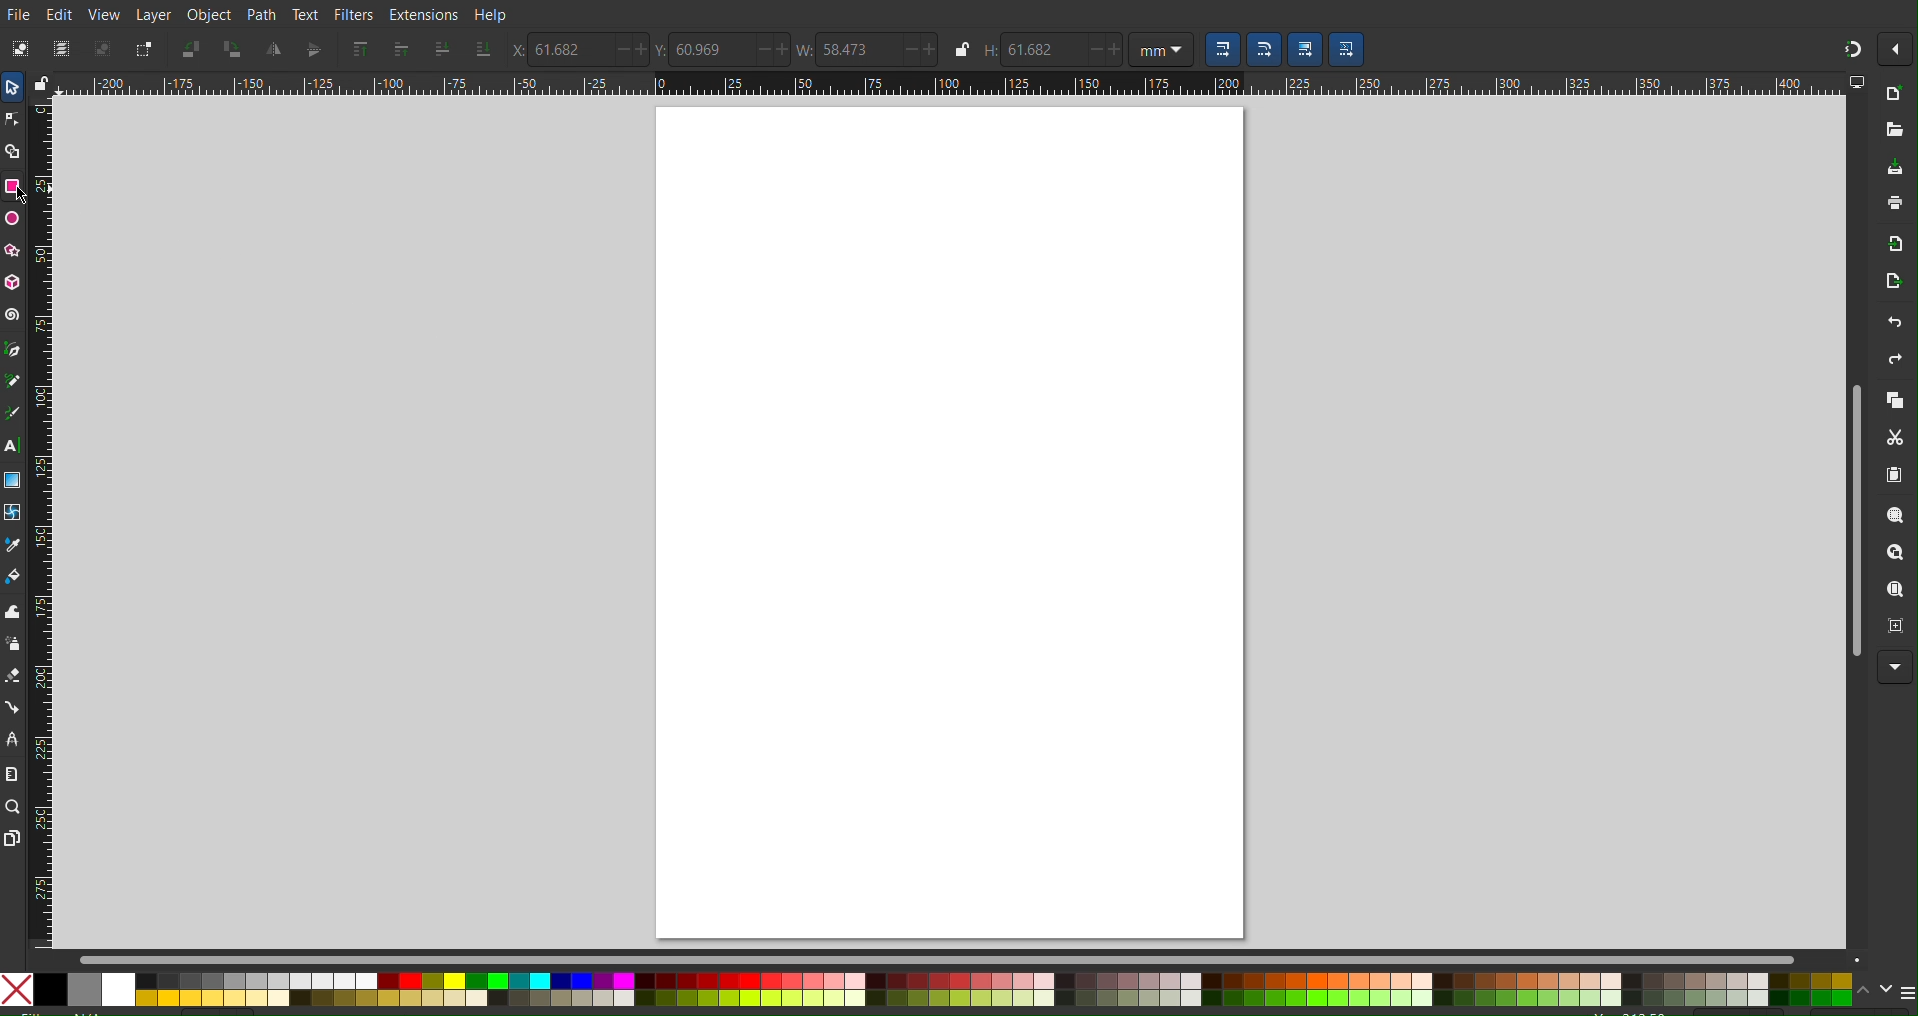  What do you see at coordinates (514, 50) in the screenshot?
I see `X-Coords` at bounding box center [514, 50].